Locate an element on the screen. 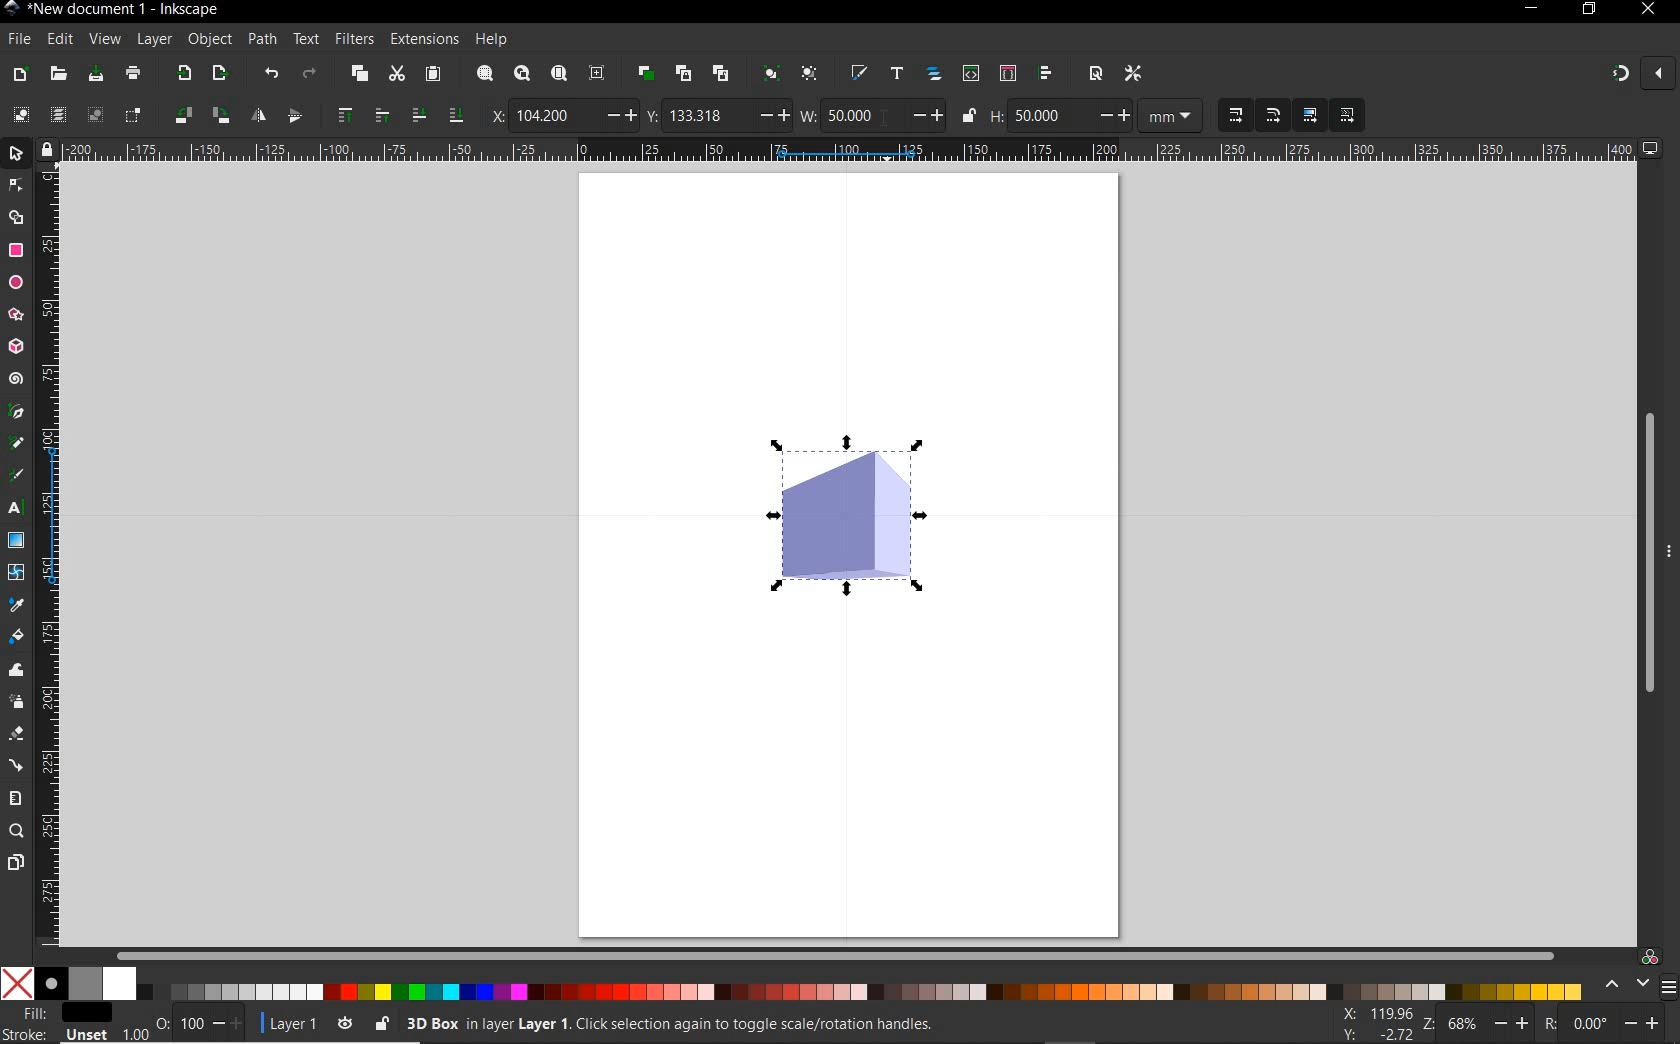 The image size is (1680, 1044). ellipse tool is located at coordinates (15, 283).